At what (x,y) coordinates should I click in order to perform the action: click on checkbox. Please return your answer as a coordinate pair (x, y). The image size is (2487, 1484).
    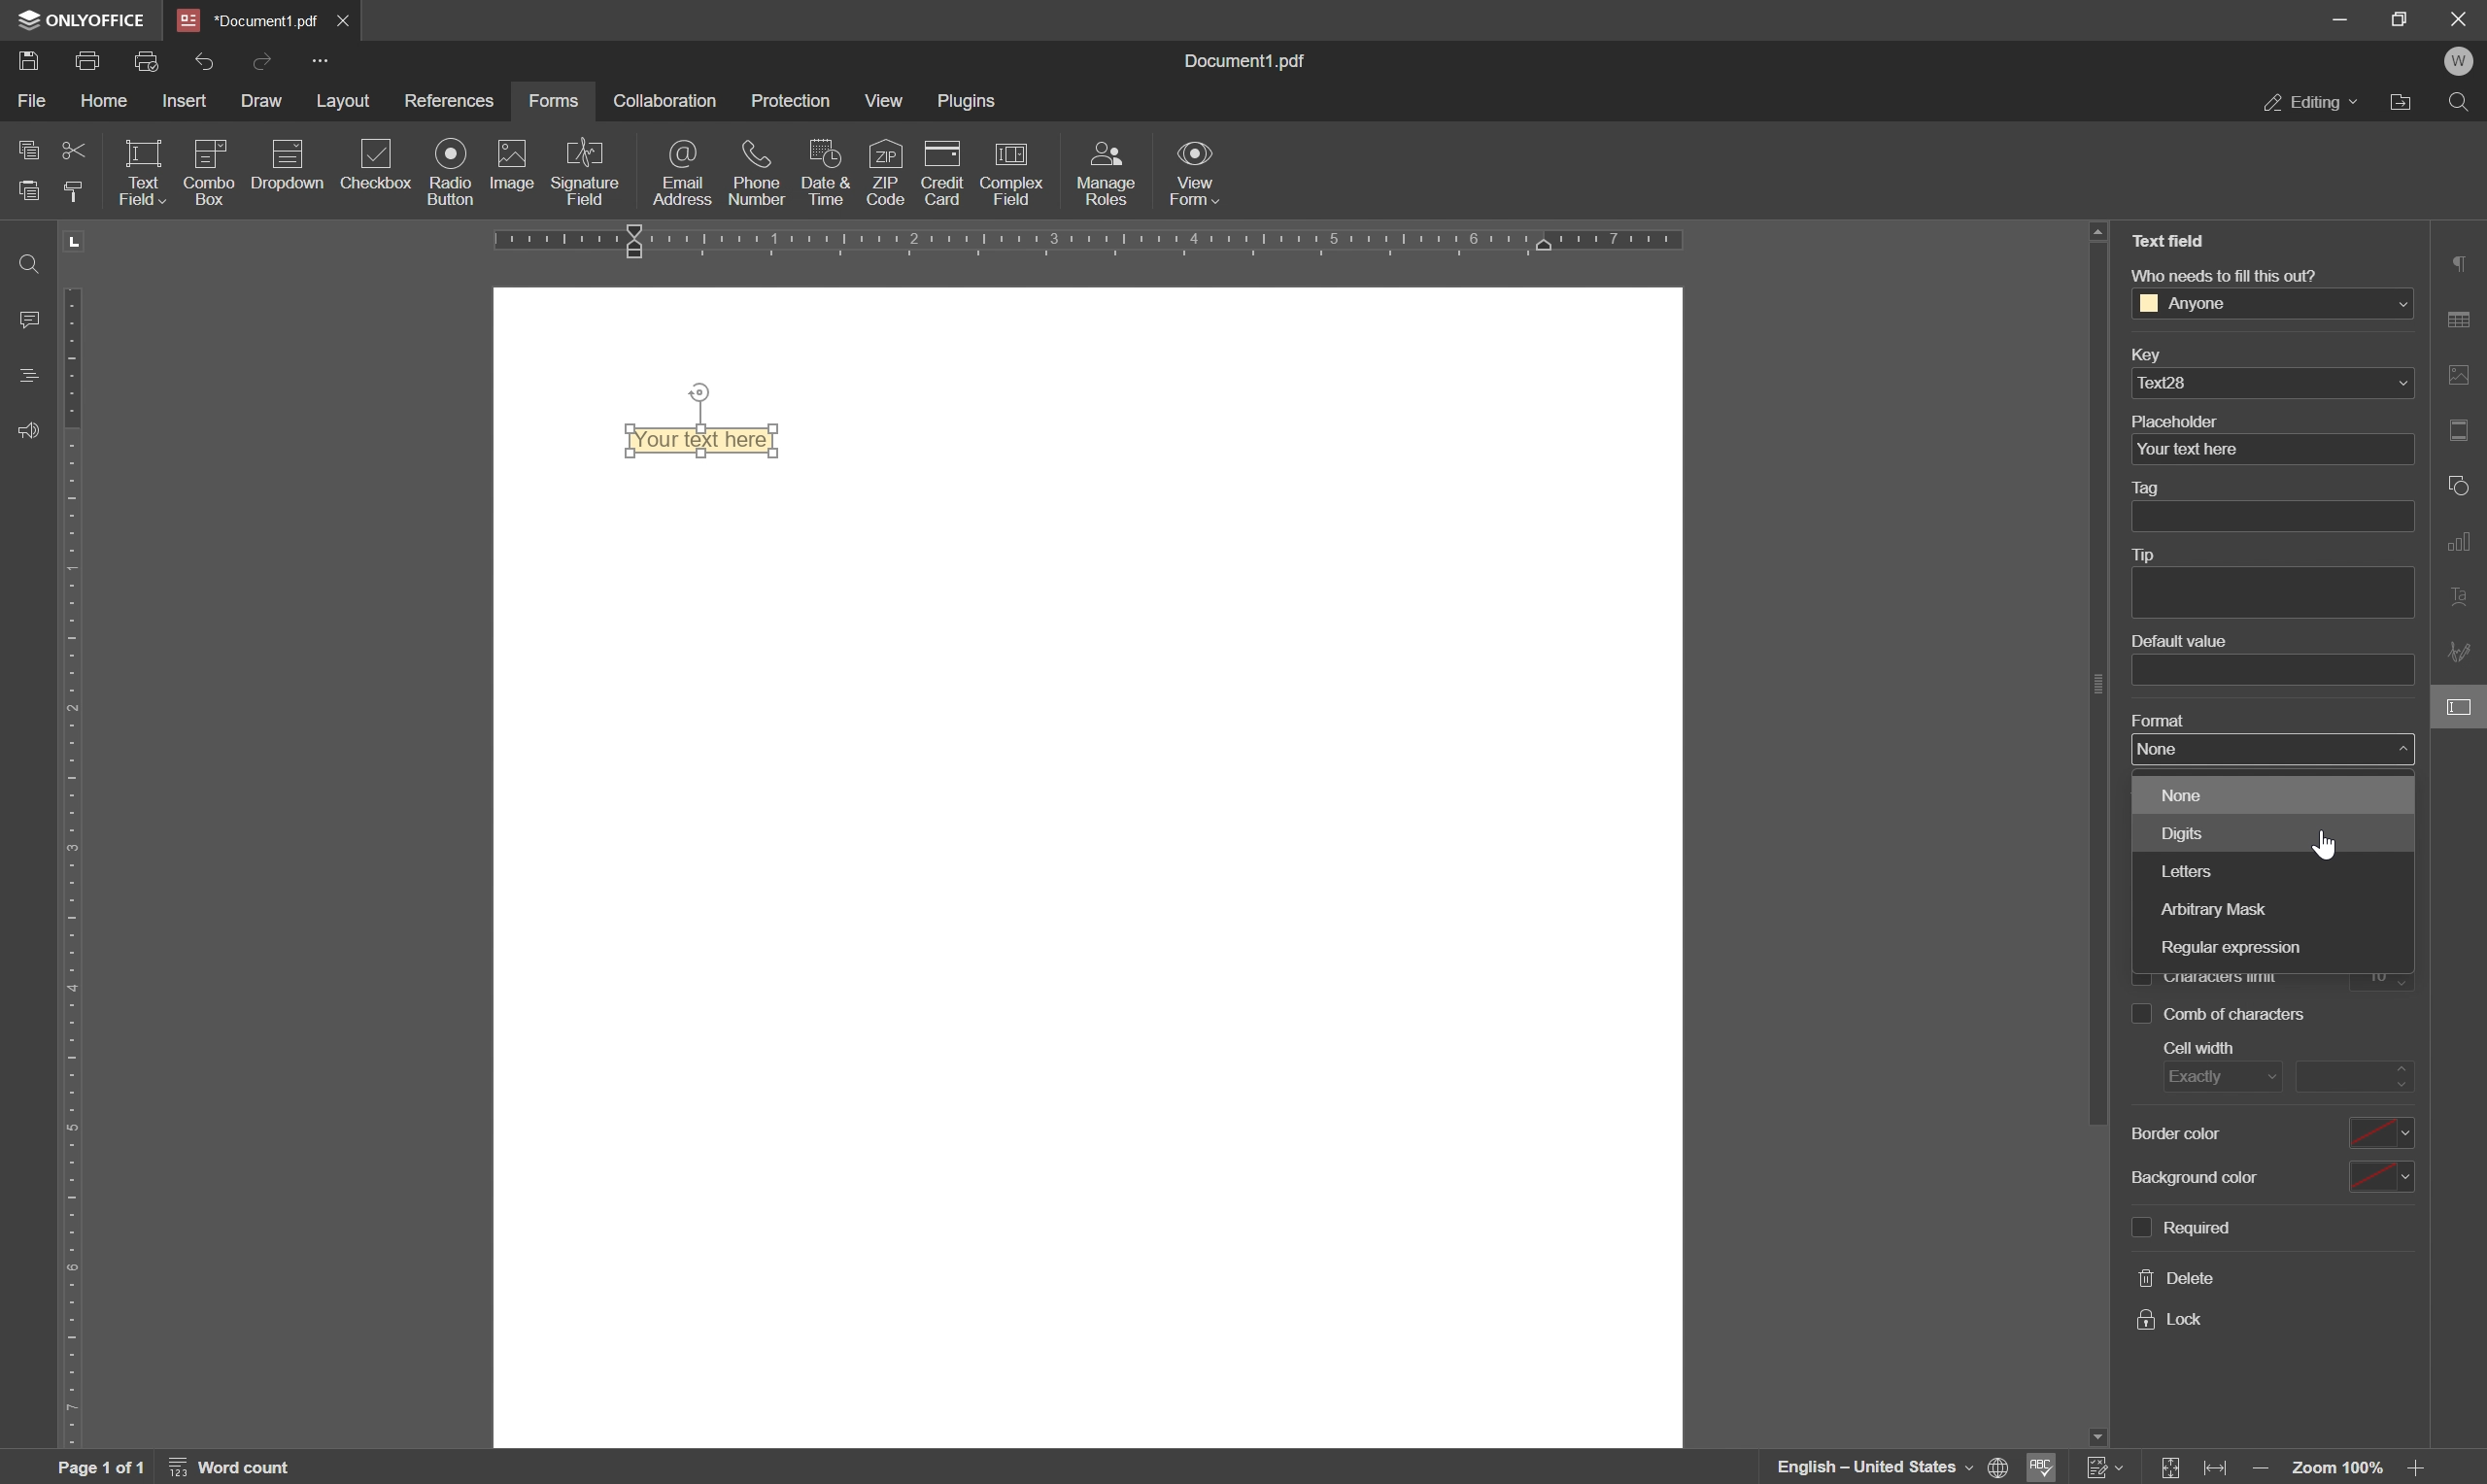
    Looking at the image, I should click on (370, 164).